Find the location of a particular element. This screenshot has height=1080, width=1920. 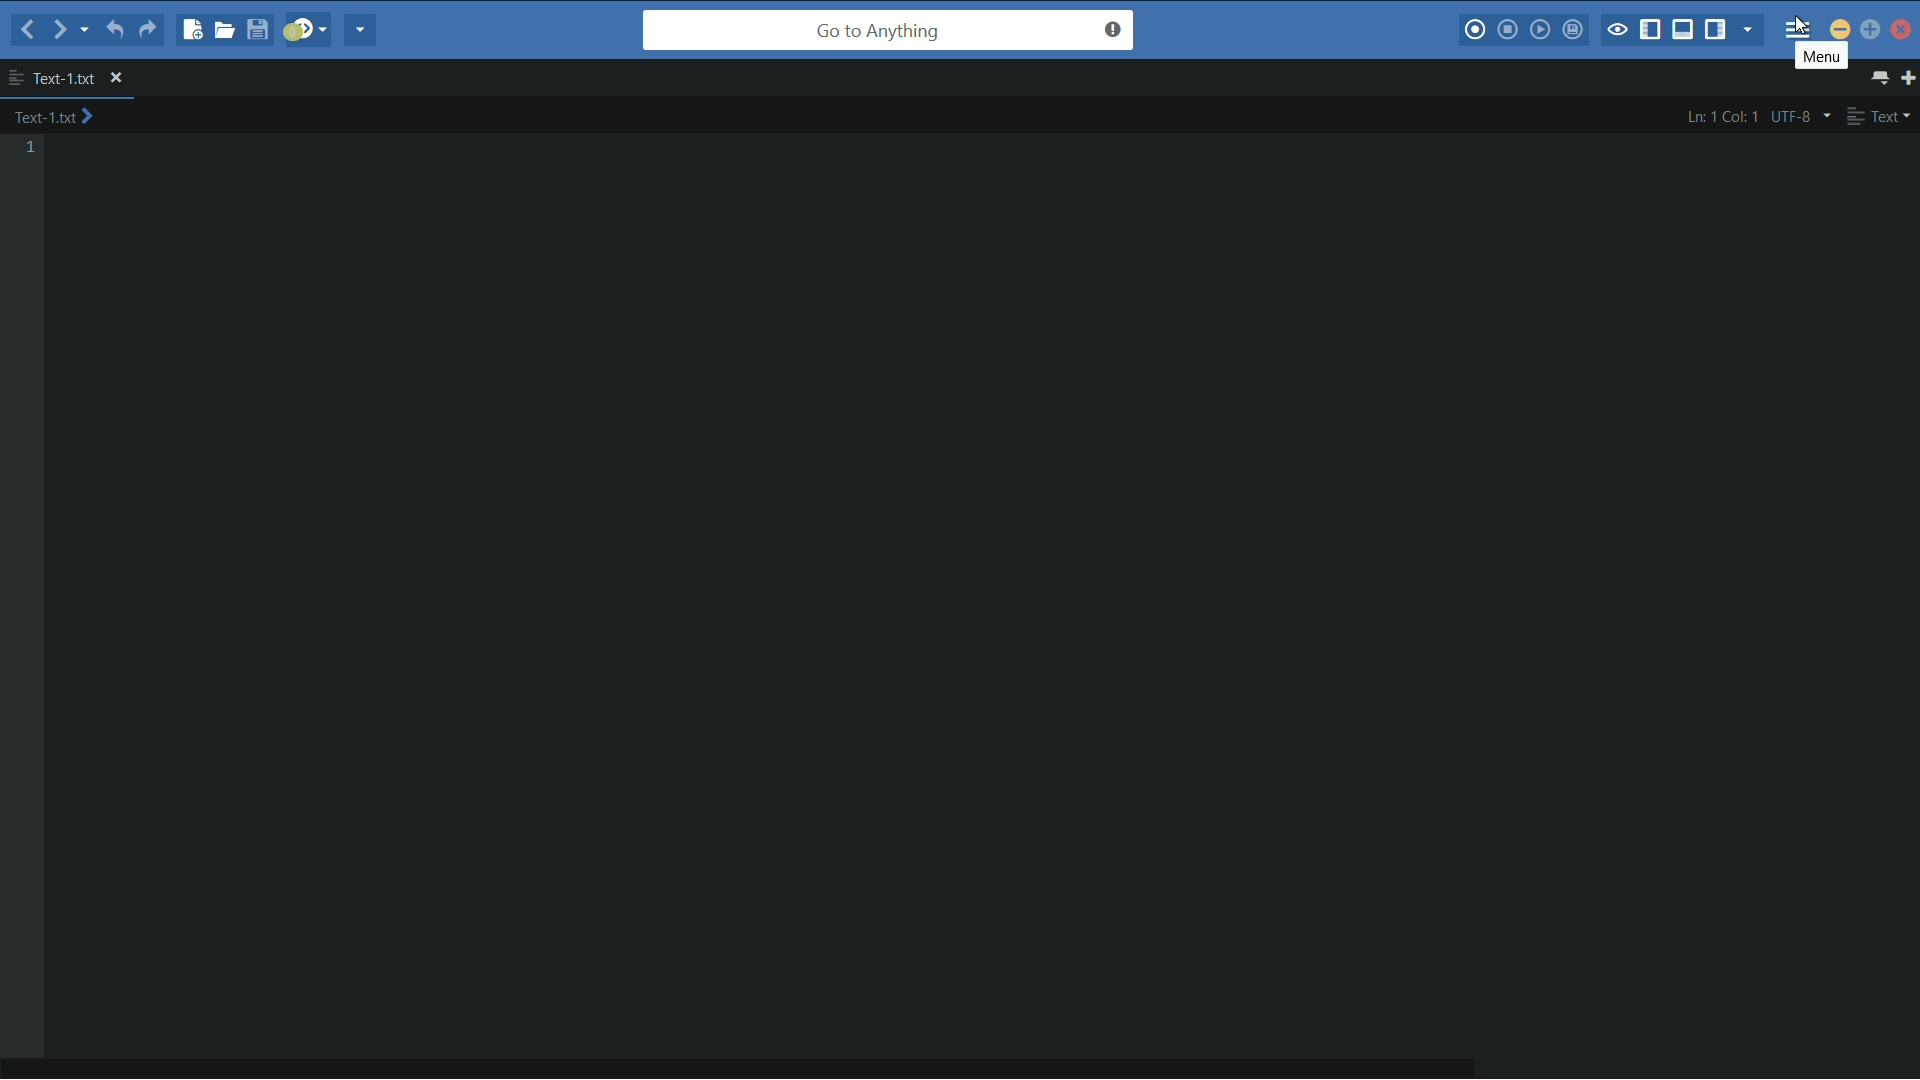

new tab is located at coordinates (1908, 77).